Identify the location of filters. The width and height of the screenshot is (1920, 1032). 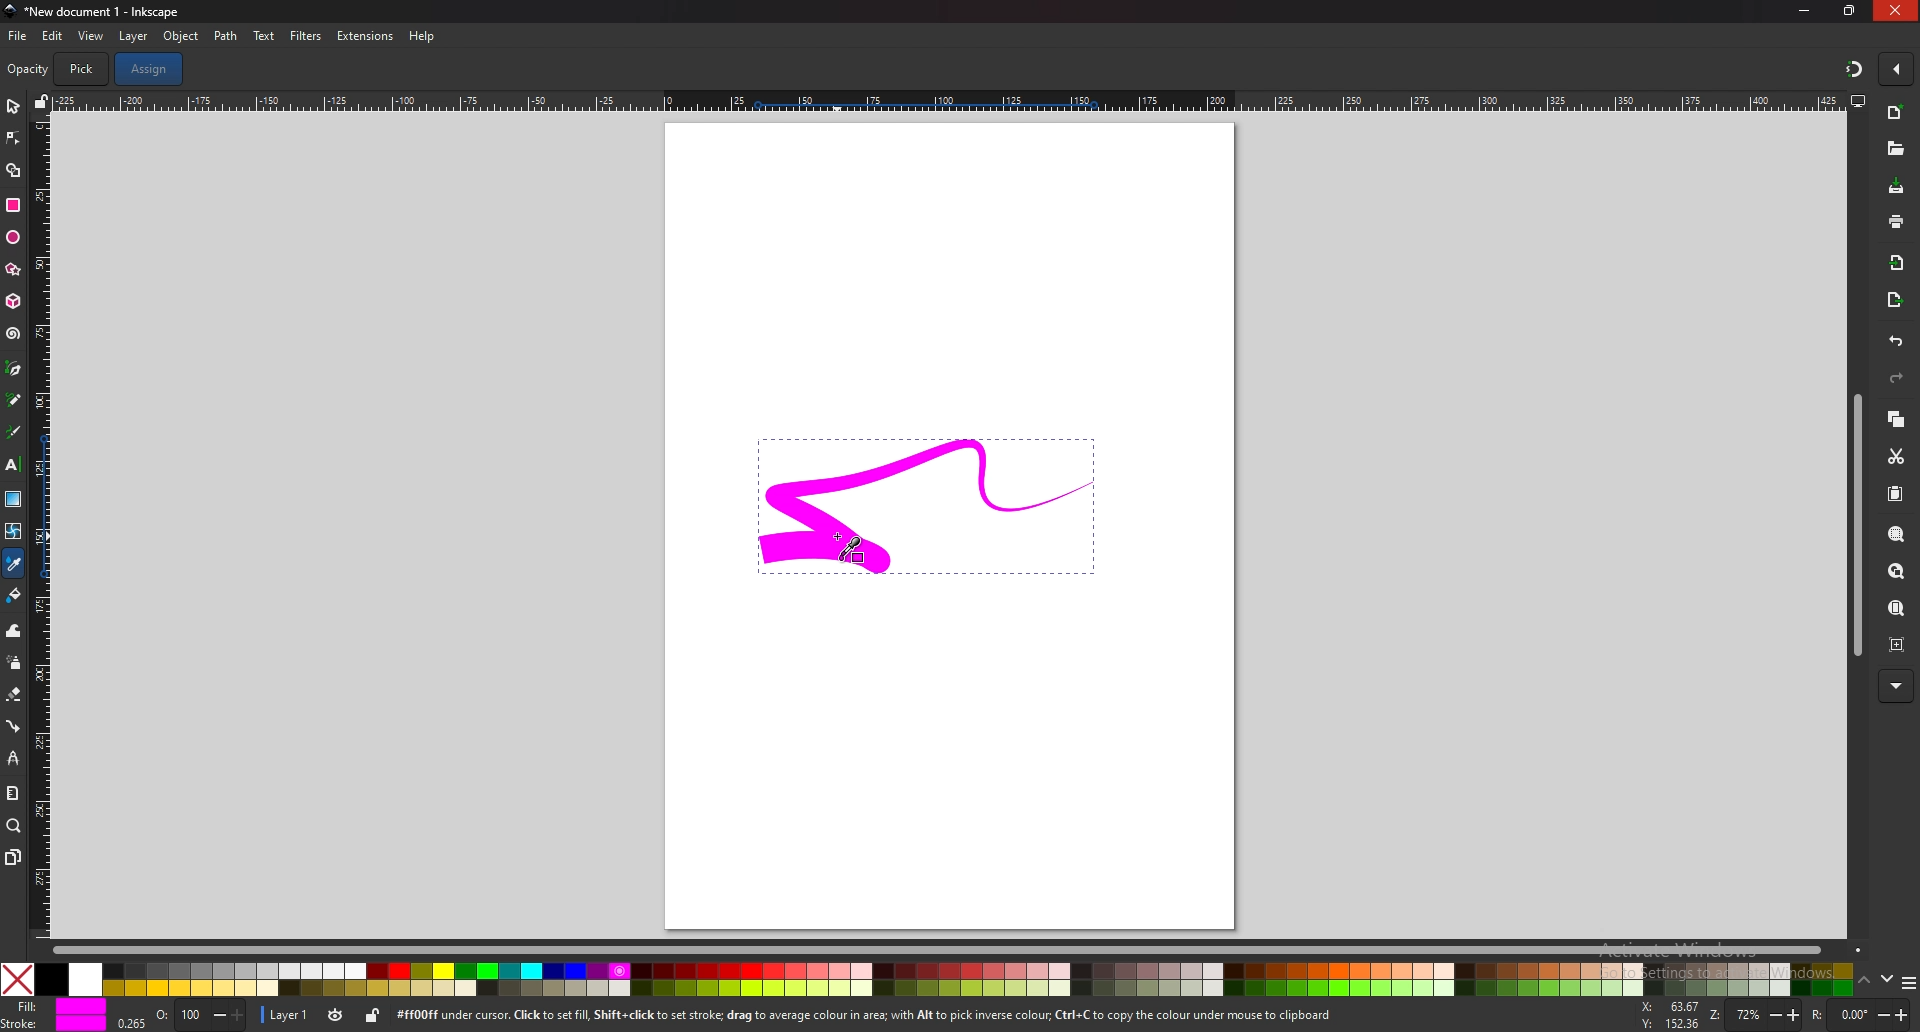
(305, 36).